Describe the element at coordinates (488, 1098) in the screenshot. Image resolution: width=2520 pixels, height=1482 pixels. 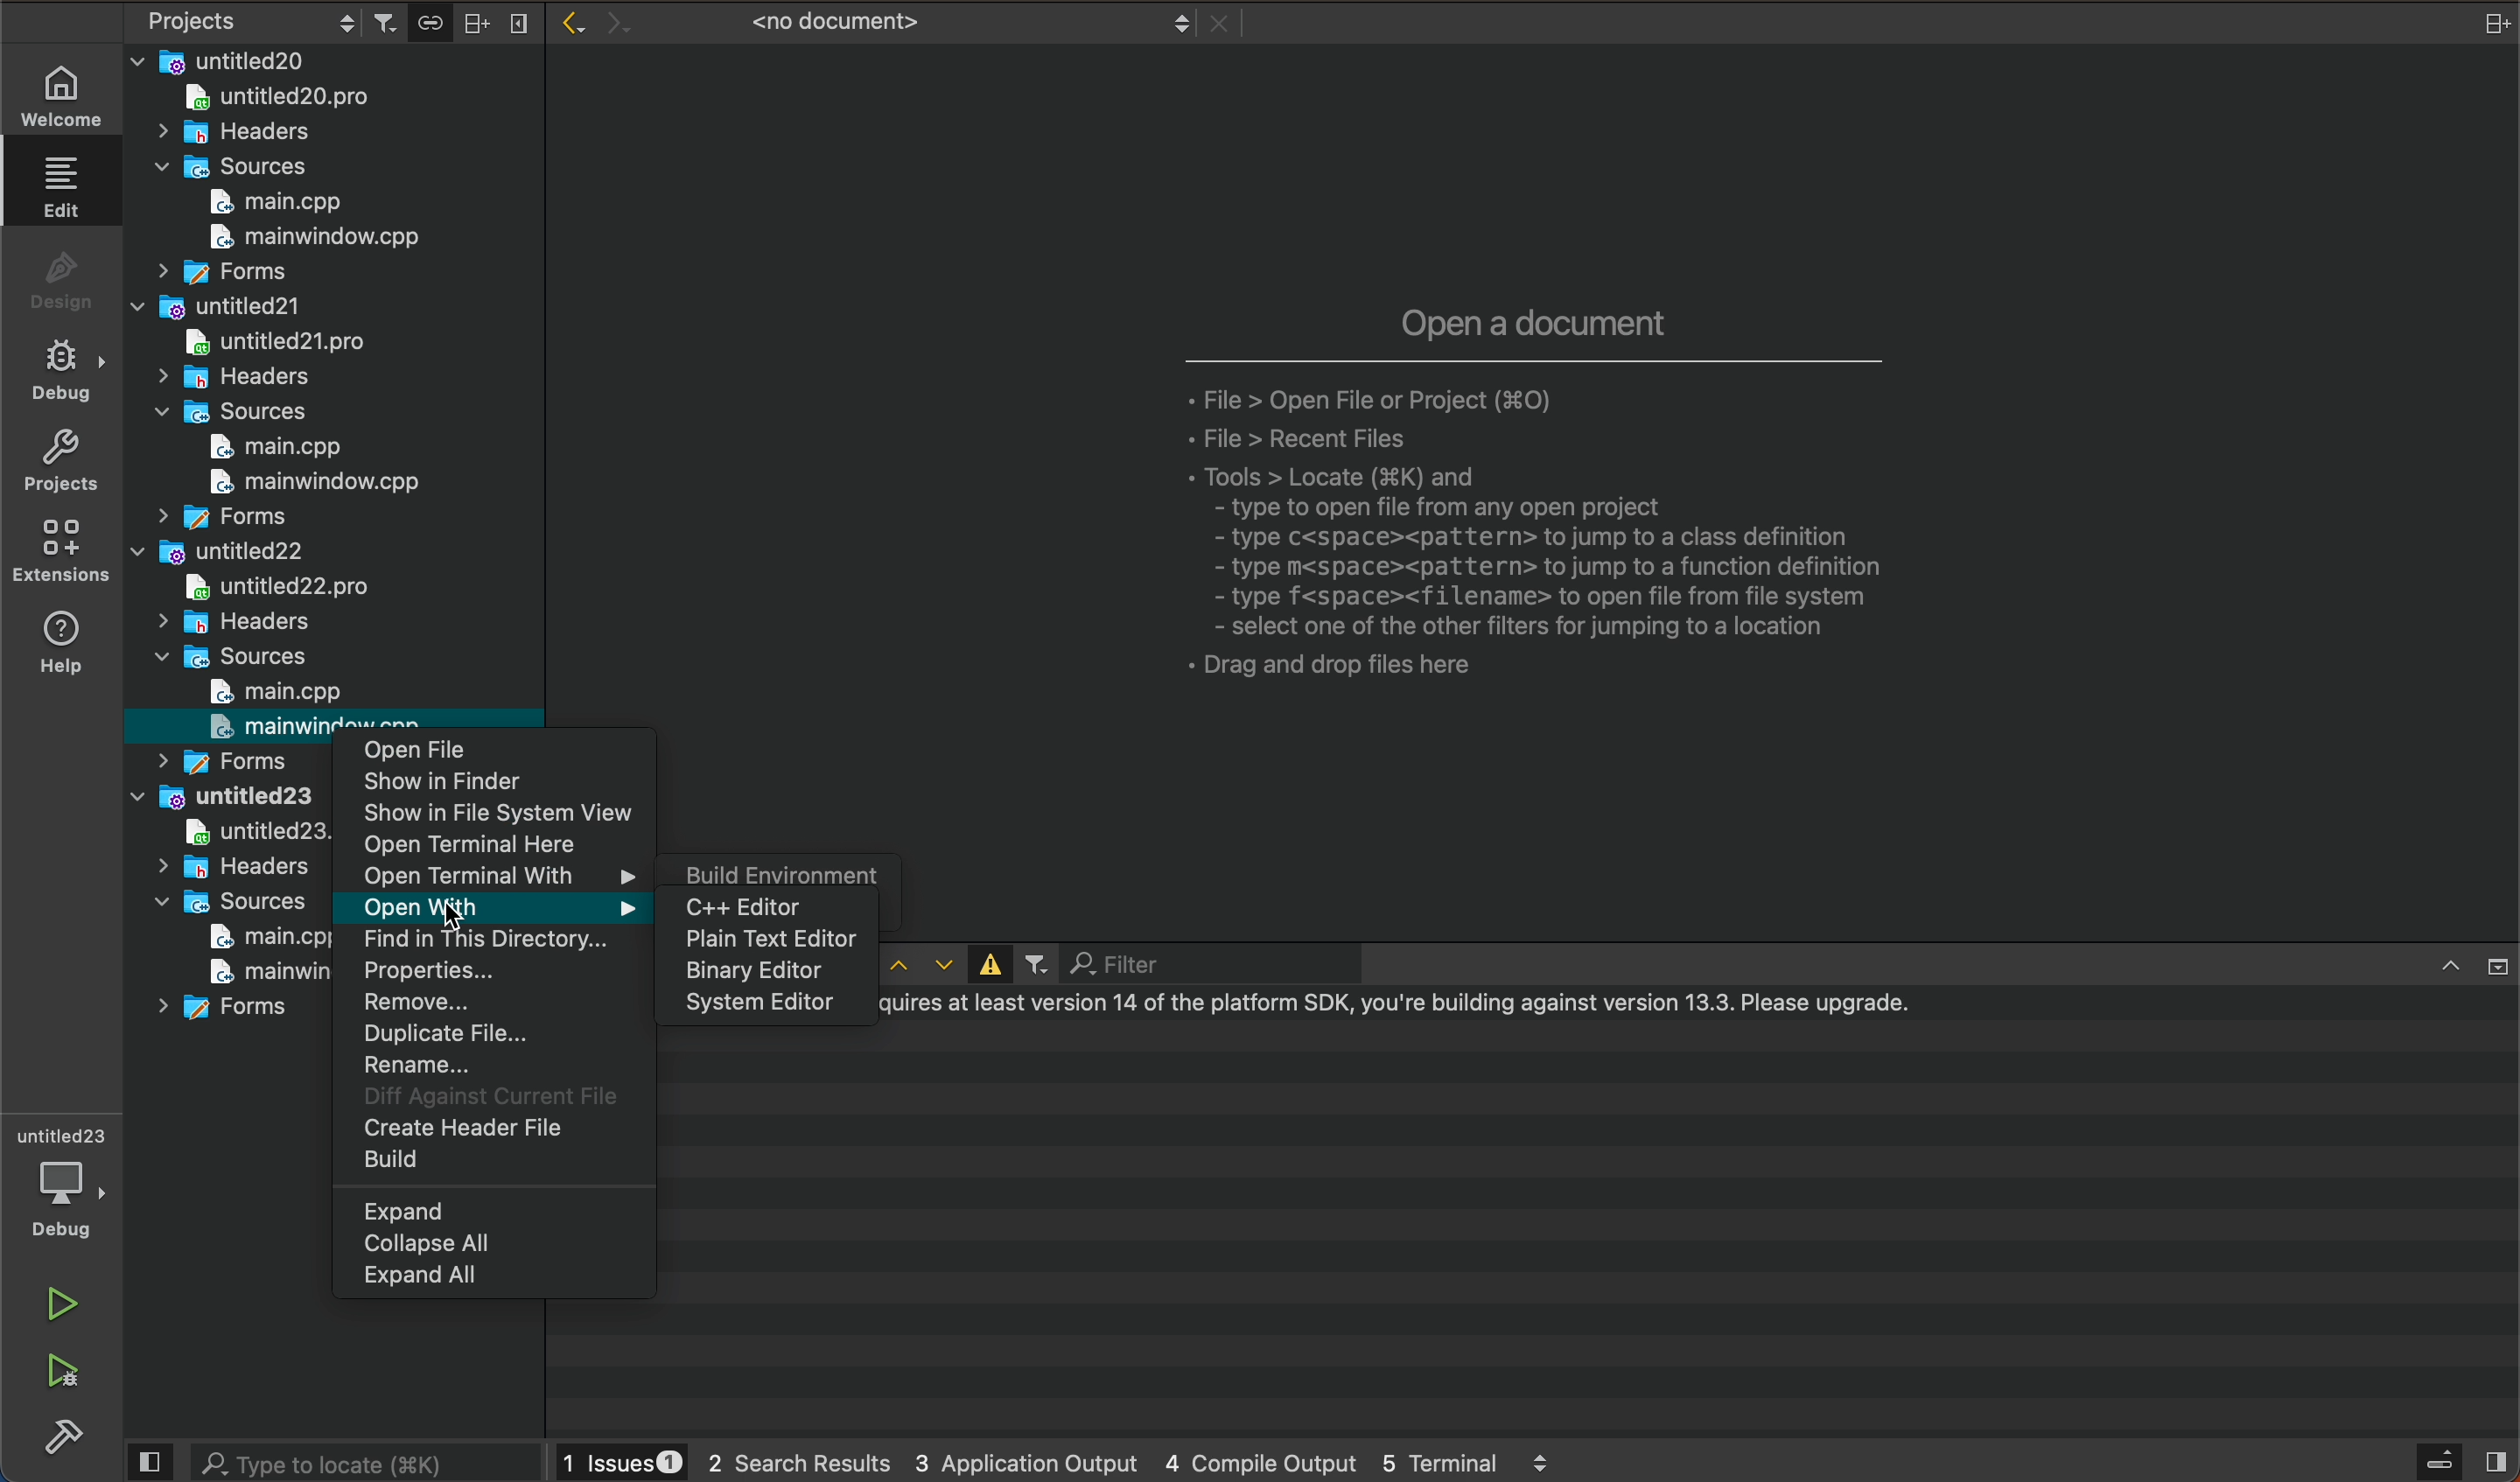
I see `diff` at that location.